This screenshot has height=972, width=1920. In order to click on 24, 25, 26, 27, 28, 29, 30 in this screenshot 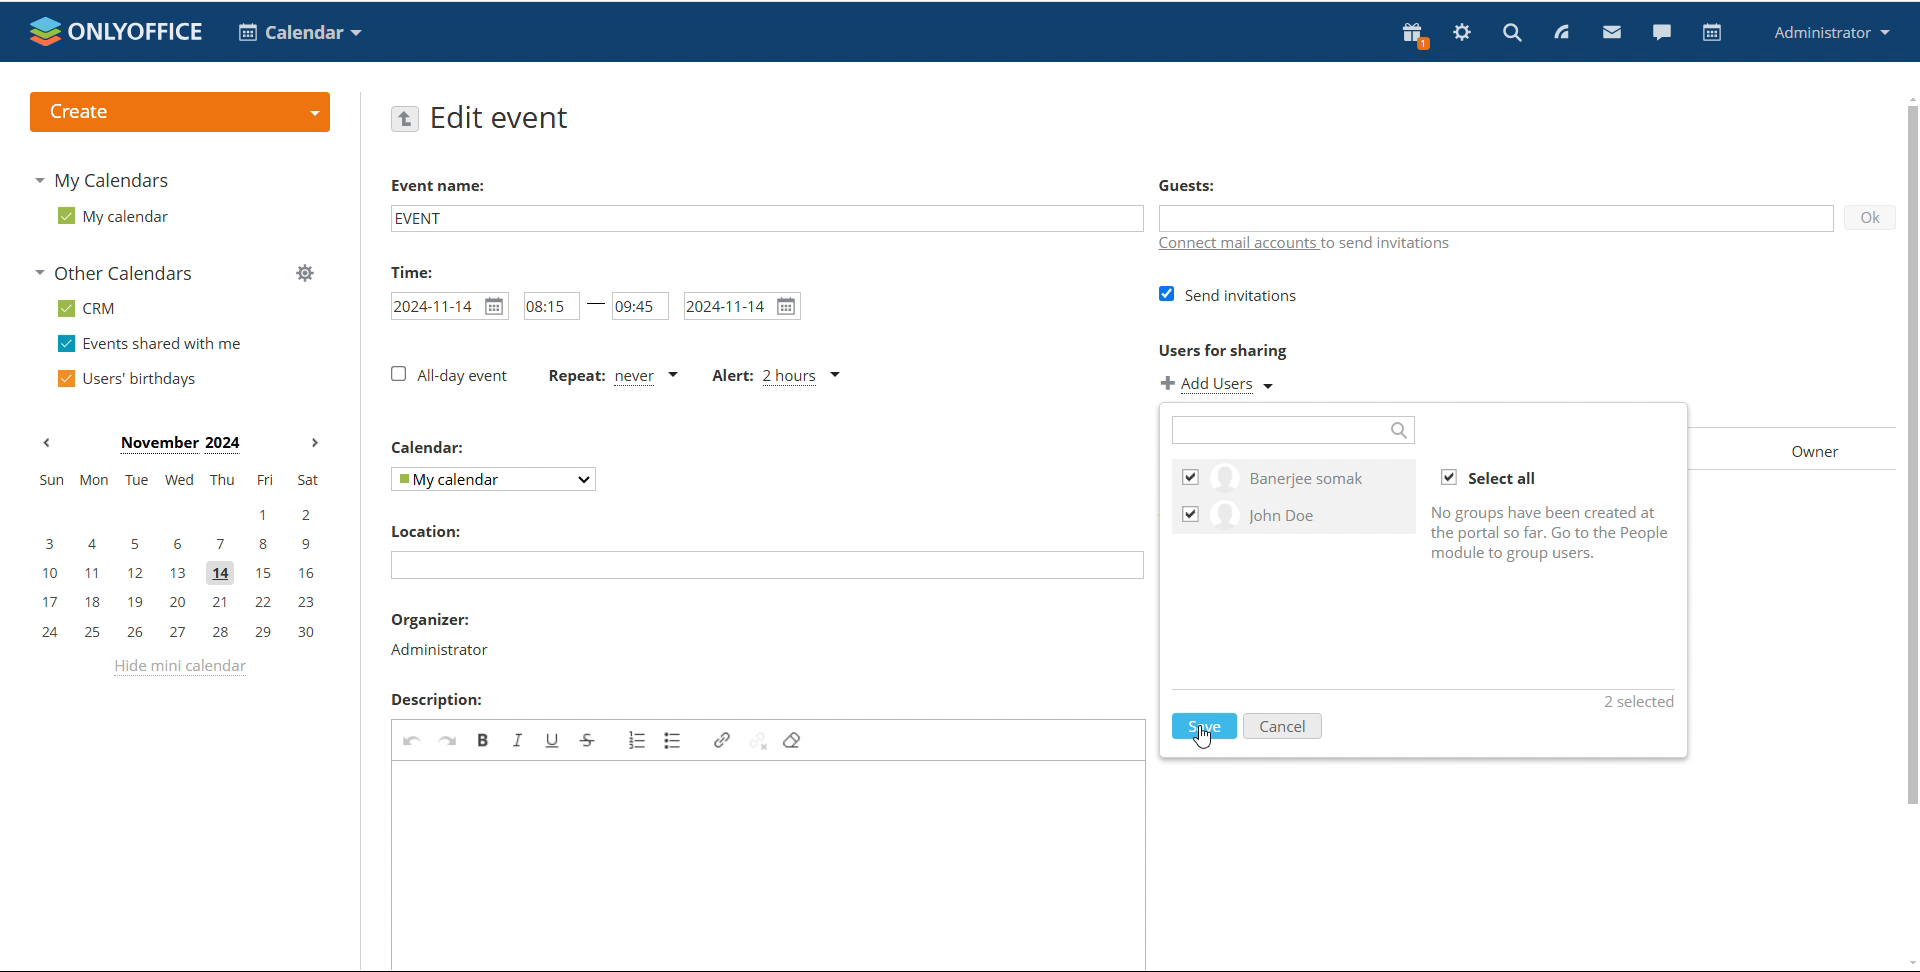, I will do `click(177, 631)`.